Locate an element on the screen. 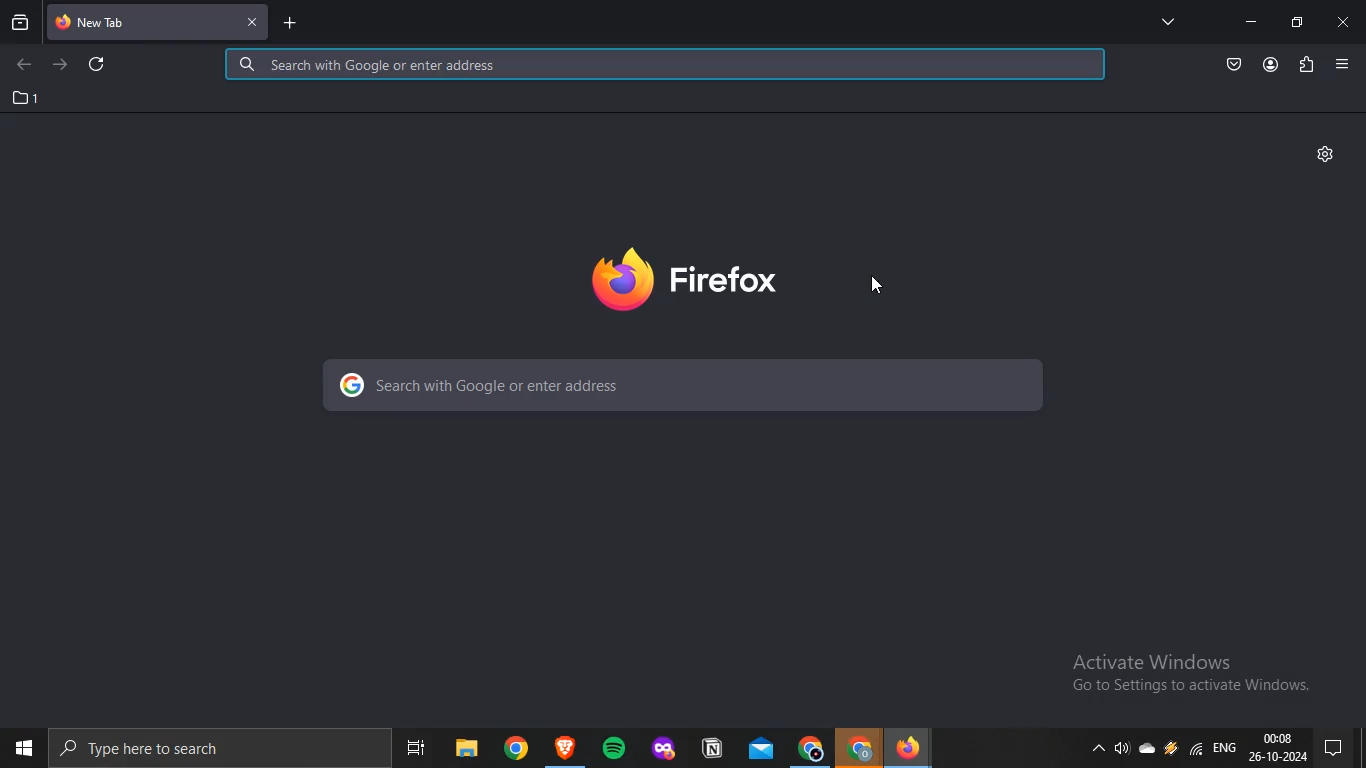 The height and width of the screenshot is (768, 1366). chrome is located at coordinates (808, 747).